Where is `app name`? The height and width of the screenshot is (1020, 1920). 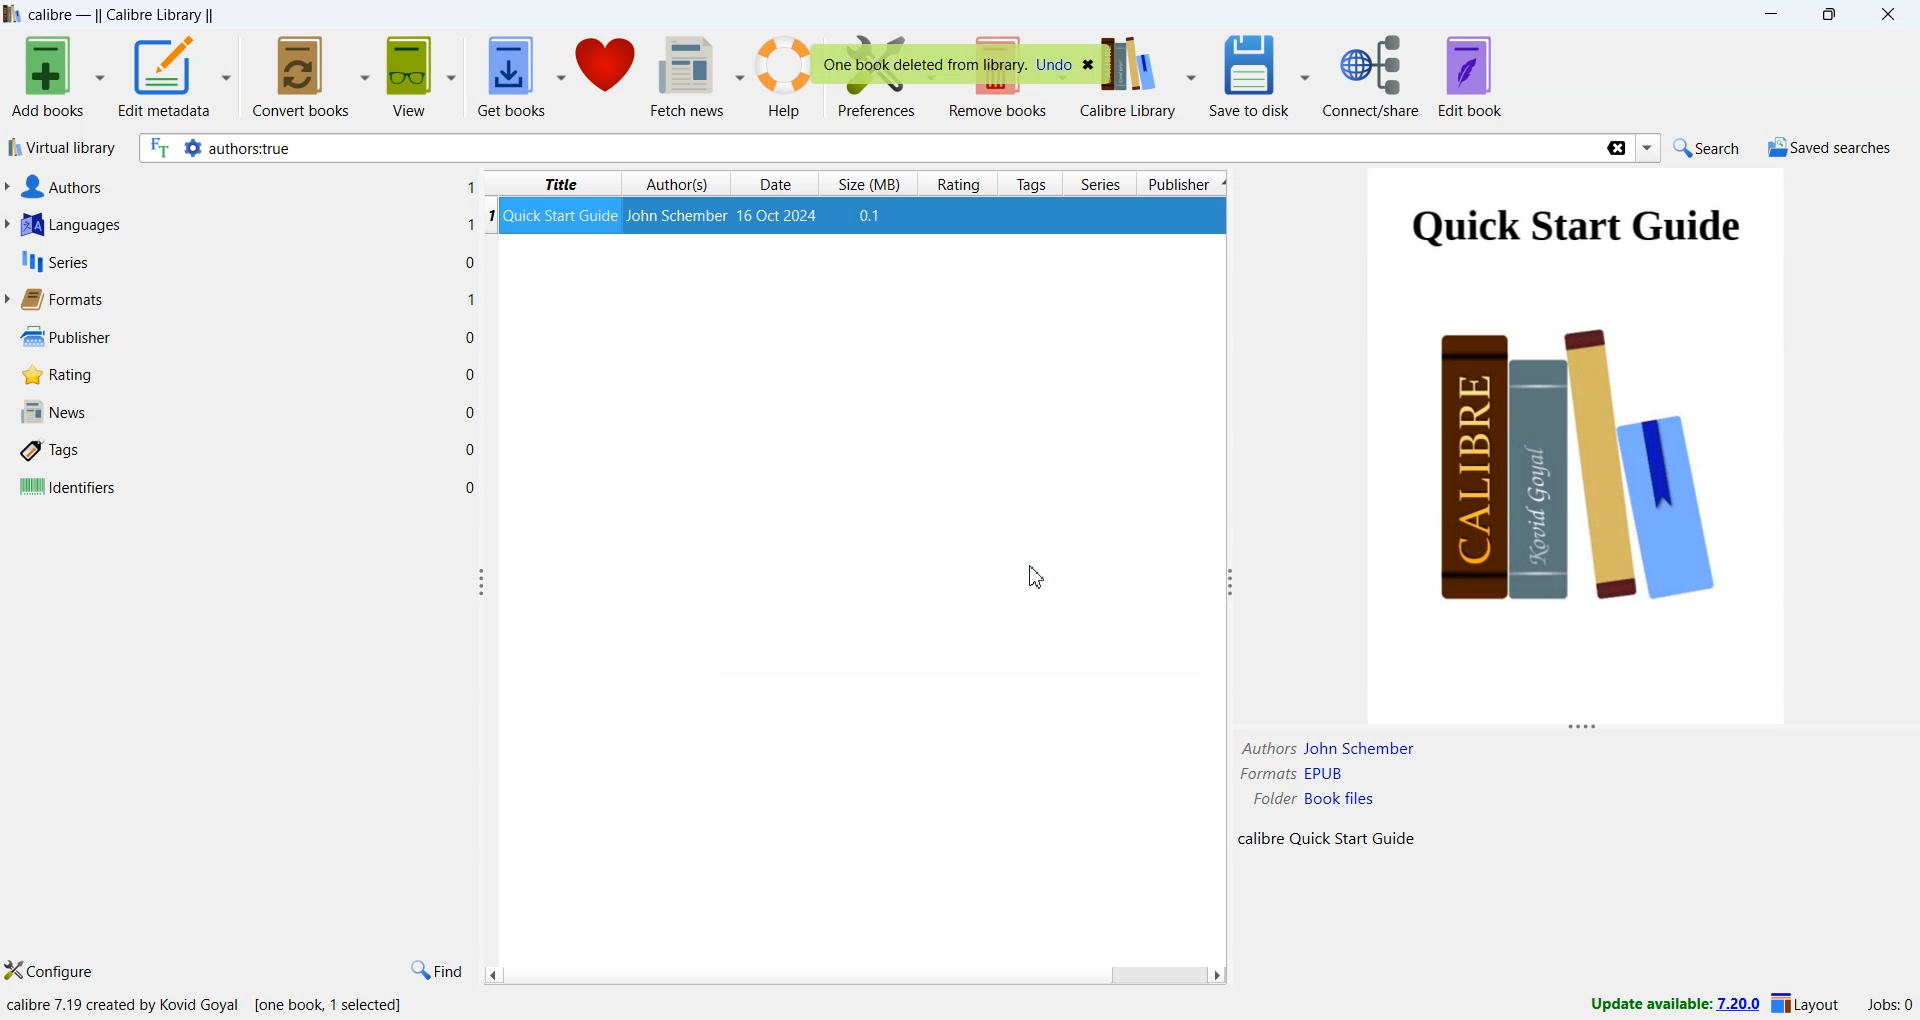
app name is located at coordinates (12, 14).